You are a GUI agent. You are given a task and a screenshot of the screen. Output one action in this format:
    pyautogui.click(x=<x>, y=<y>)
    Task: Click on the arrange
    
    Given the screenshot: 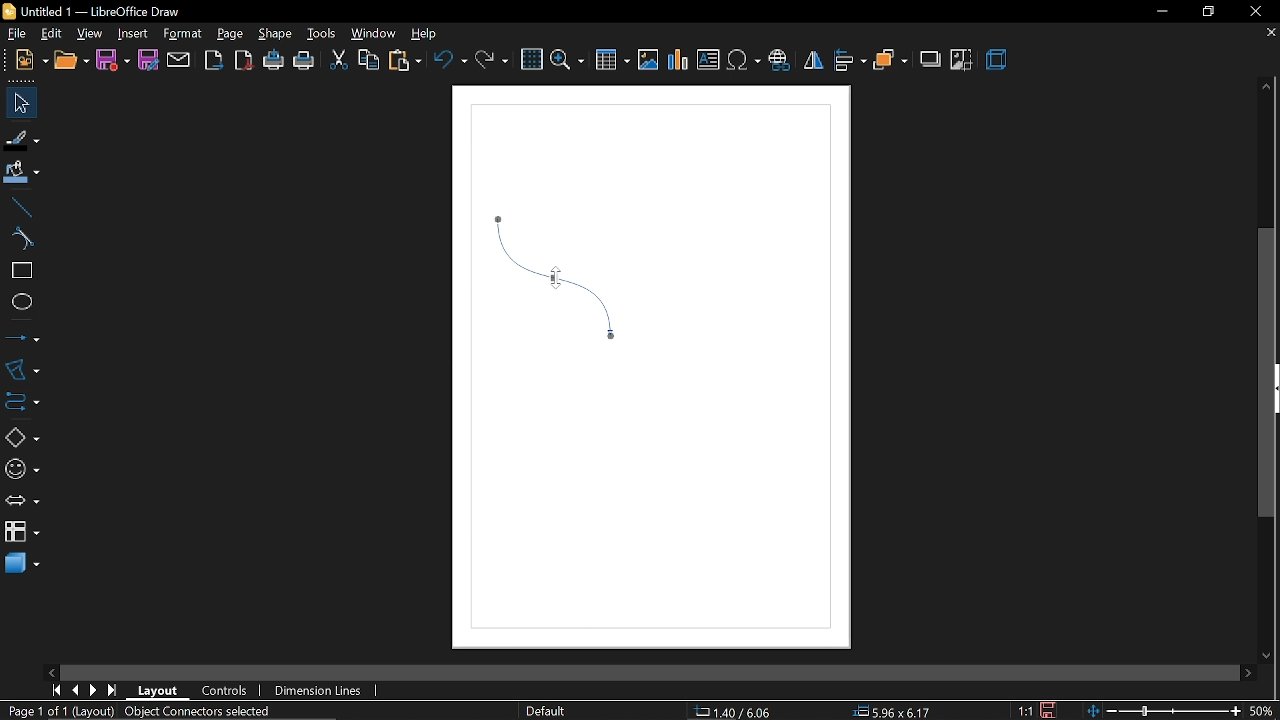 What is the action you would take?
    pyautogui.click(x=890, y=60)
    